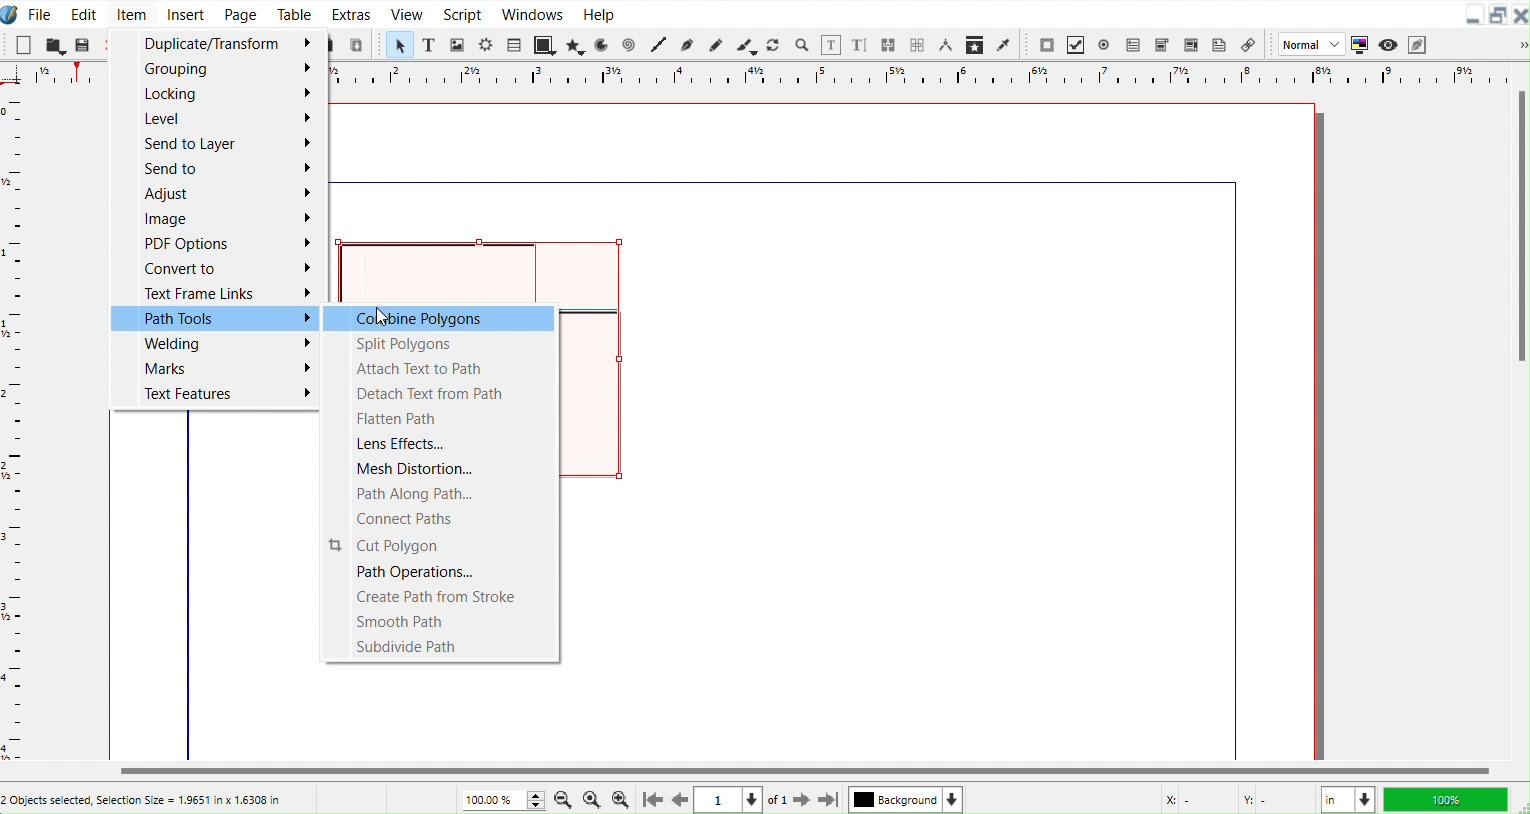 The height and width of the screenshot is (814, 1530). What do you see at coordinates (596, 393) in the screenshot?
I see `shapes` at bounding box center [596, 393].